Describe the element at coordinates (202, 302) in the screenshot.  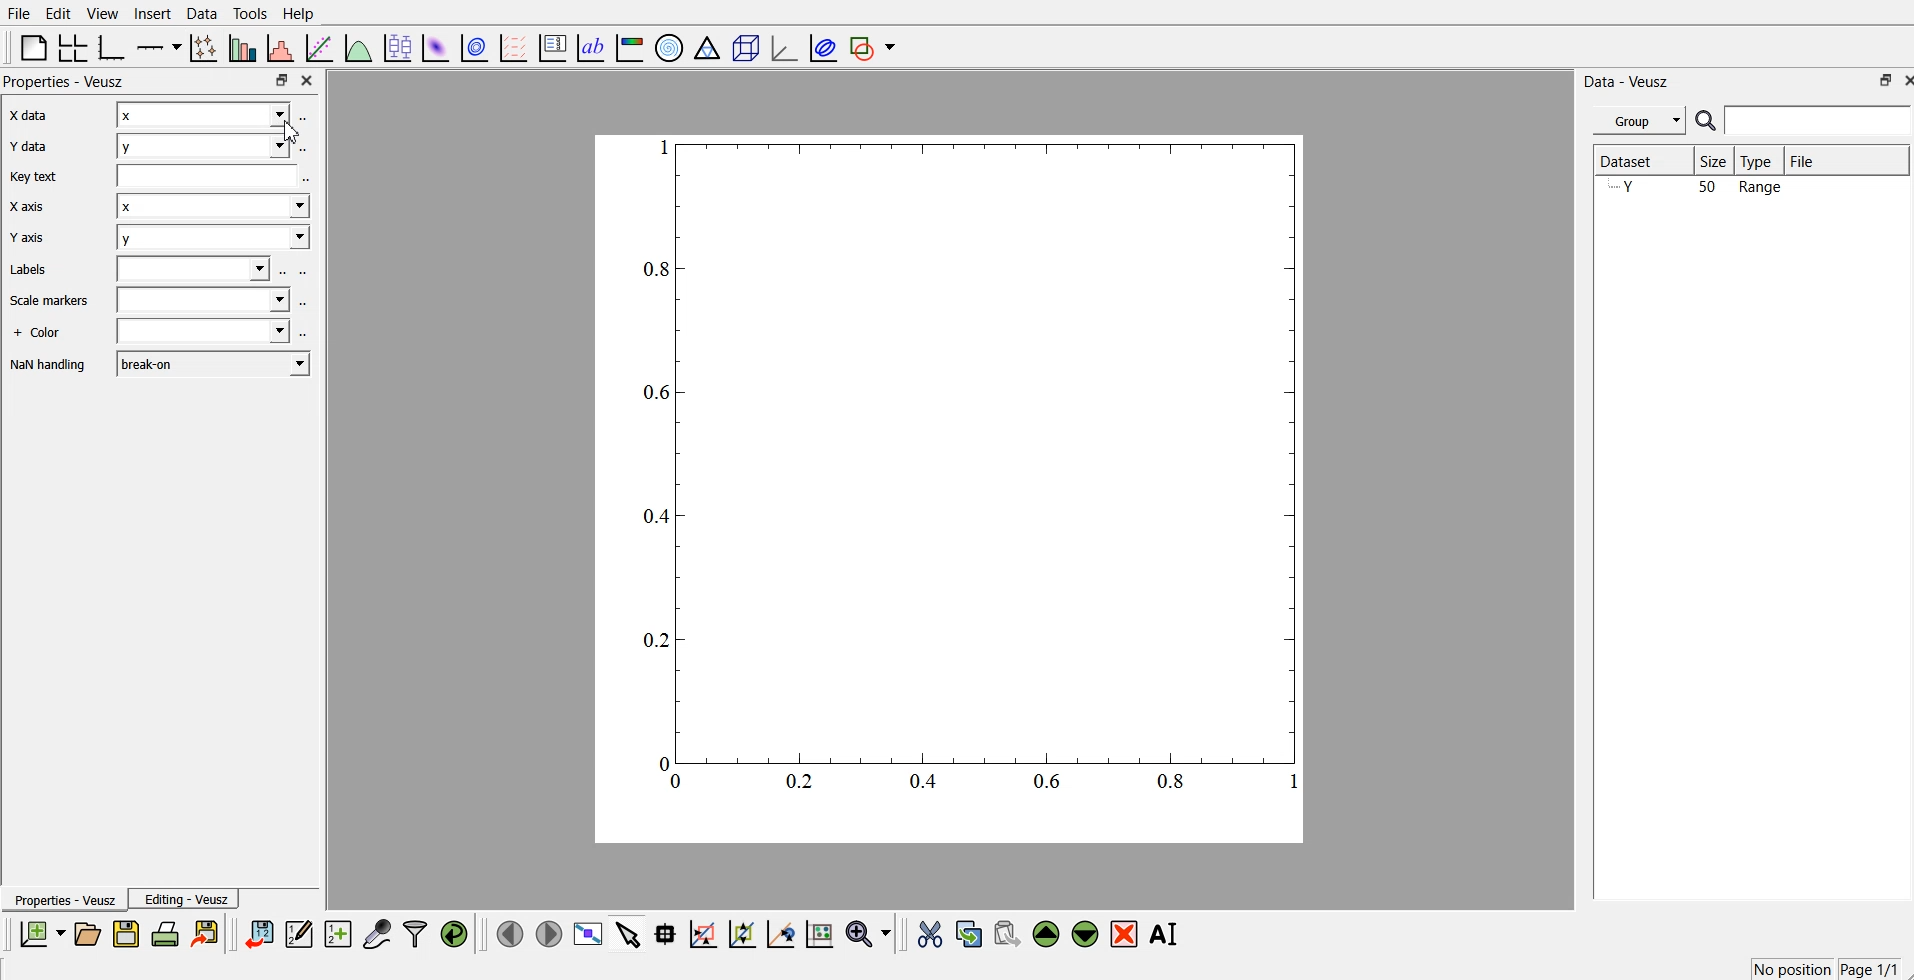
I see `‘Scale markers field` at that location.